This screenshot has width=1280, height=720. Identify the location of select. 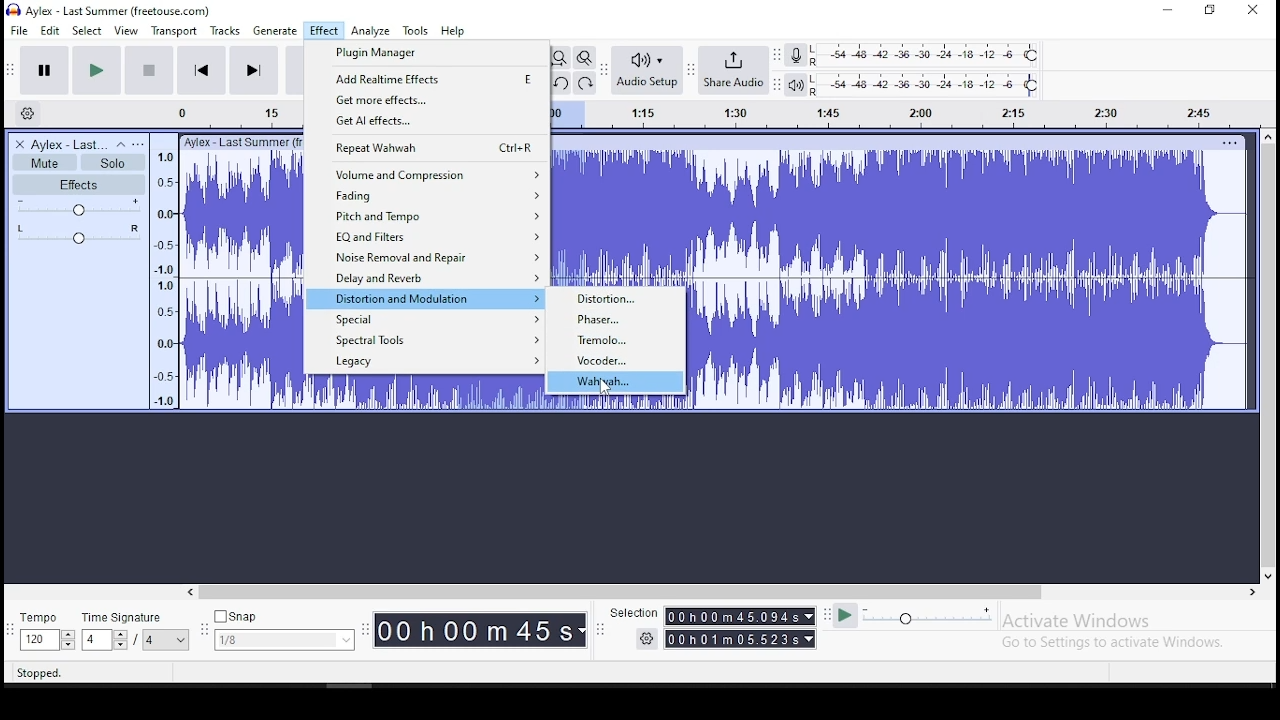
(88, 31).